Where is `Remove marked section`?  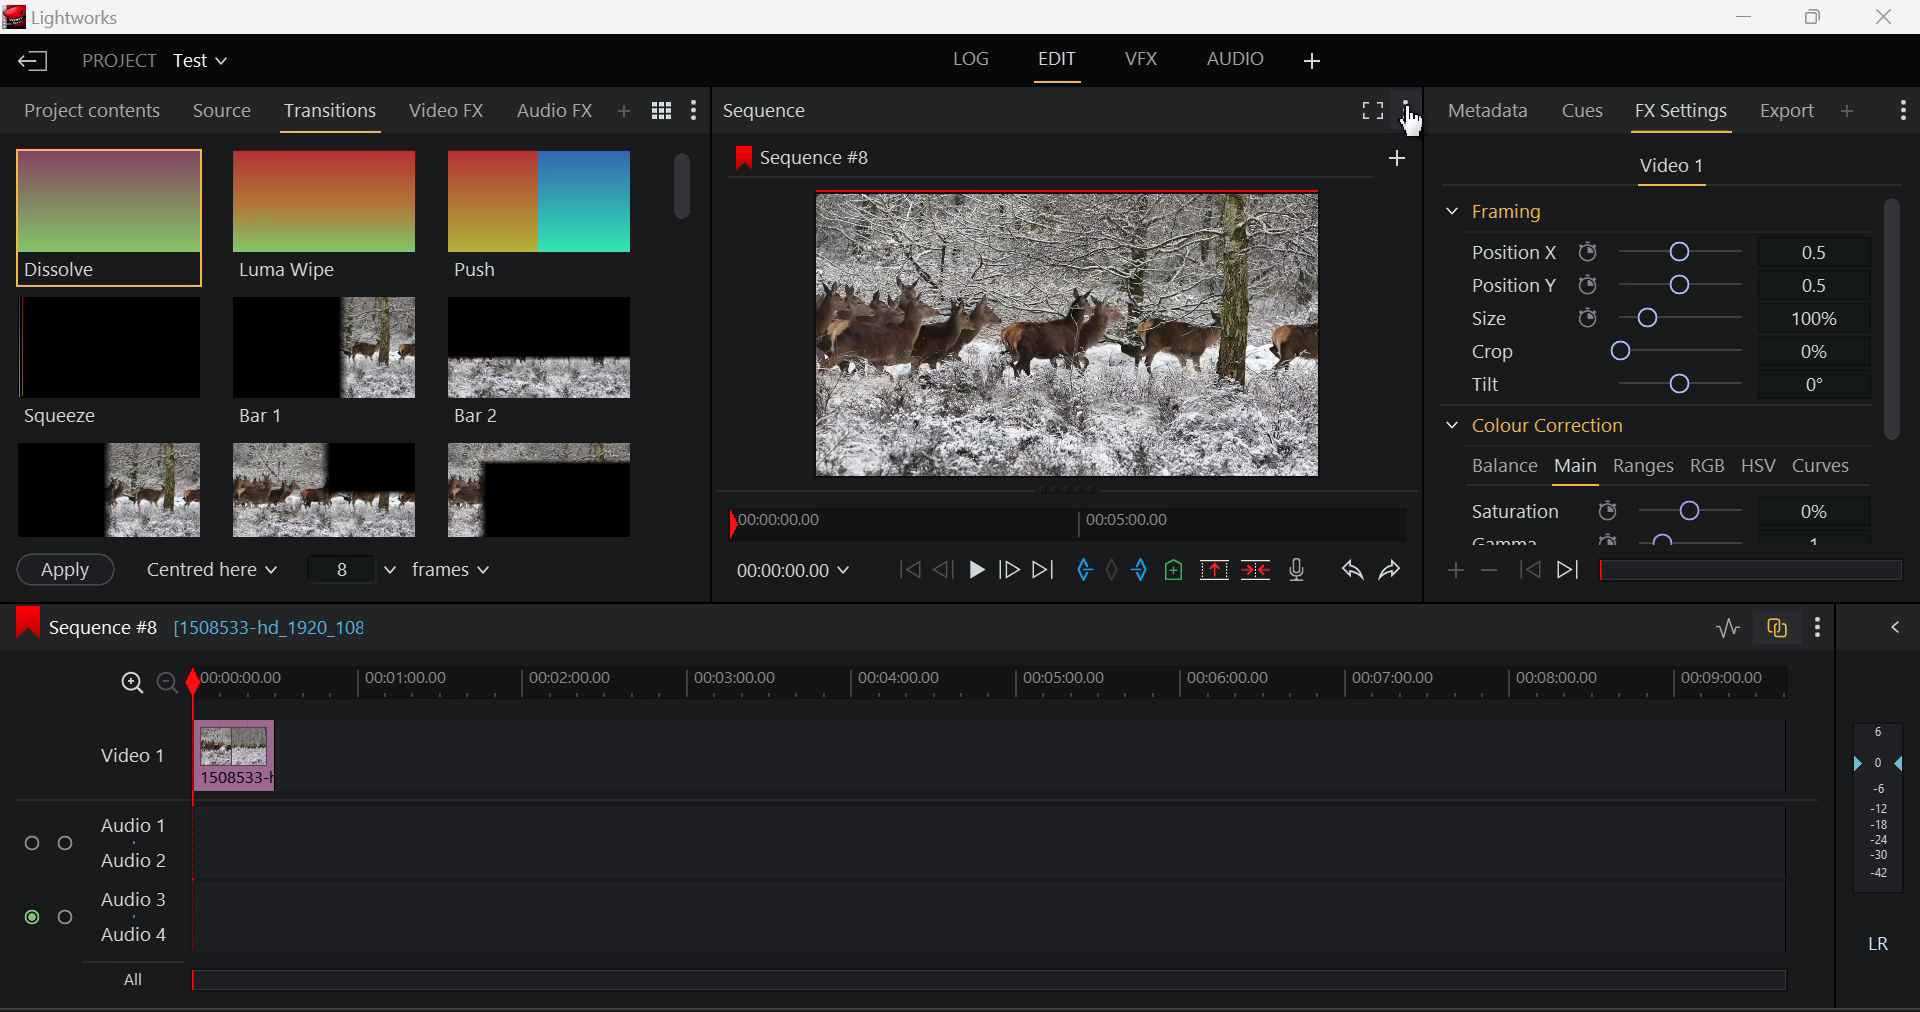 Remove marked section is located at coordinates (1216, 569).